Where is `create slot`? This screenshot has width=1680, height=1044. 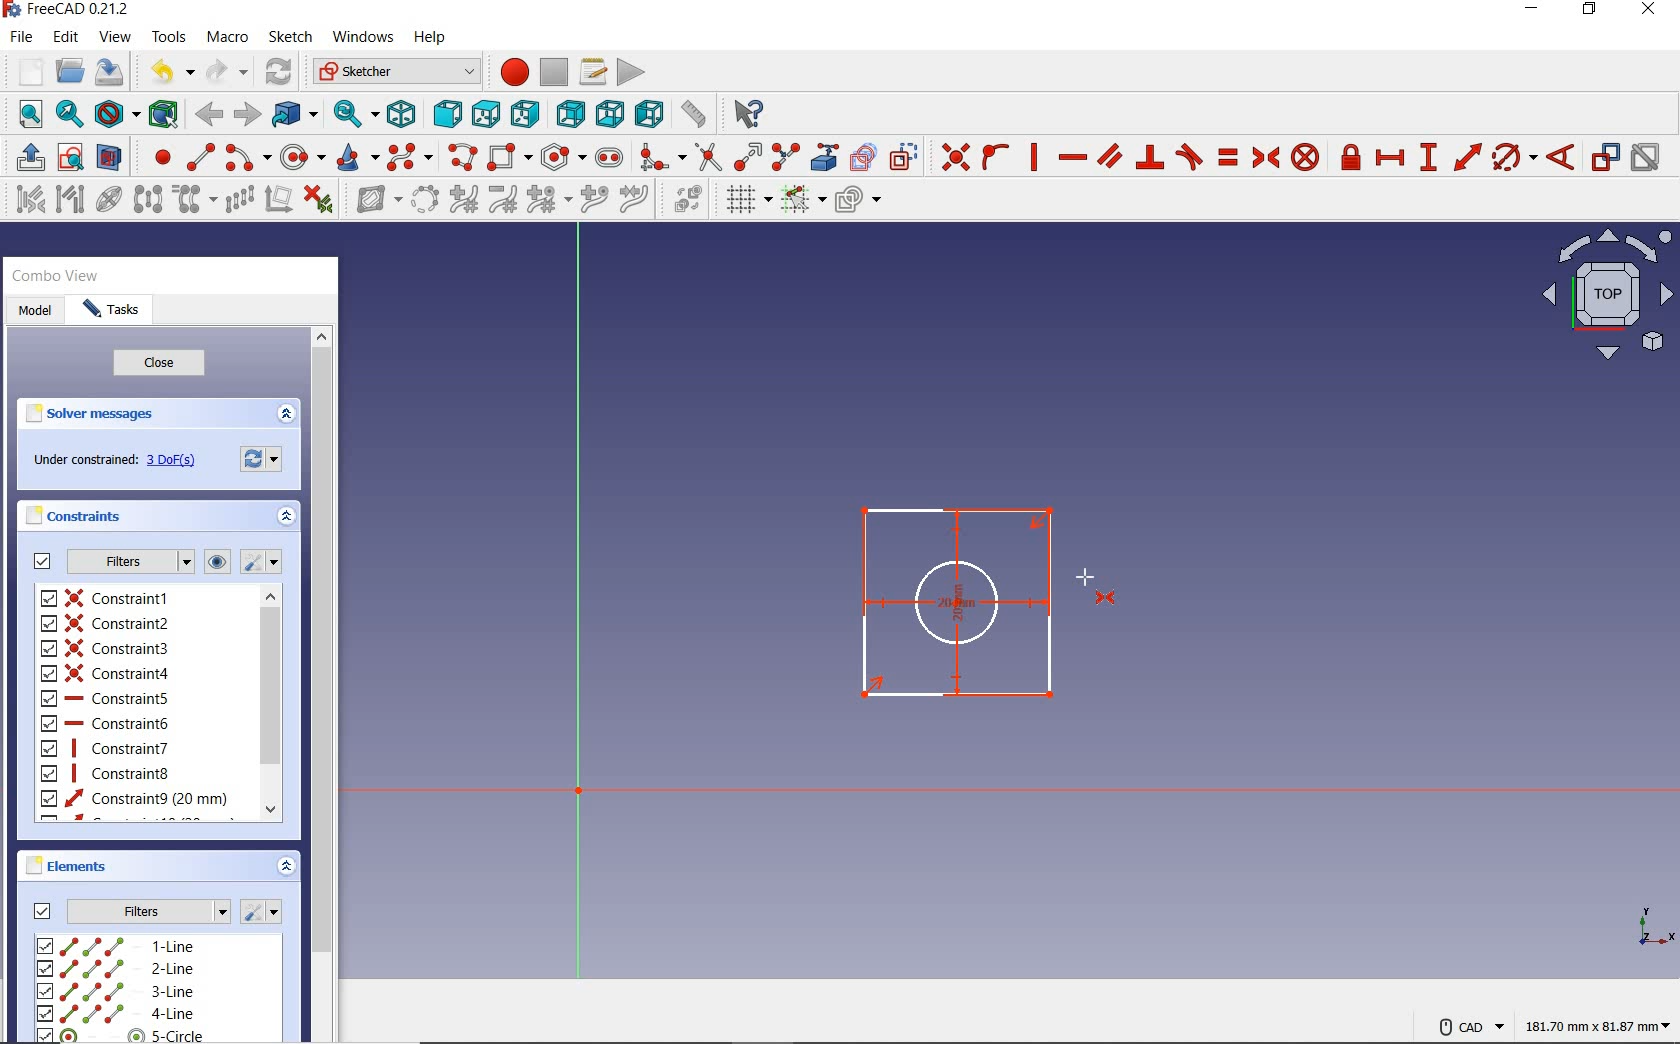 create slot is located at coordinates (613, 160).